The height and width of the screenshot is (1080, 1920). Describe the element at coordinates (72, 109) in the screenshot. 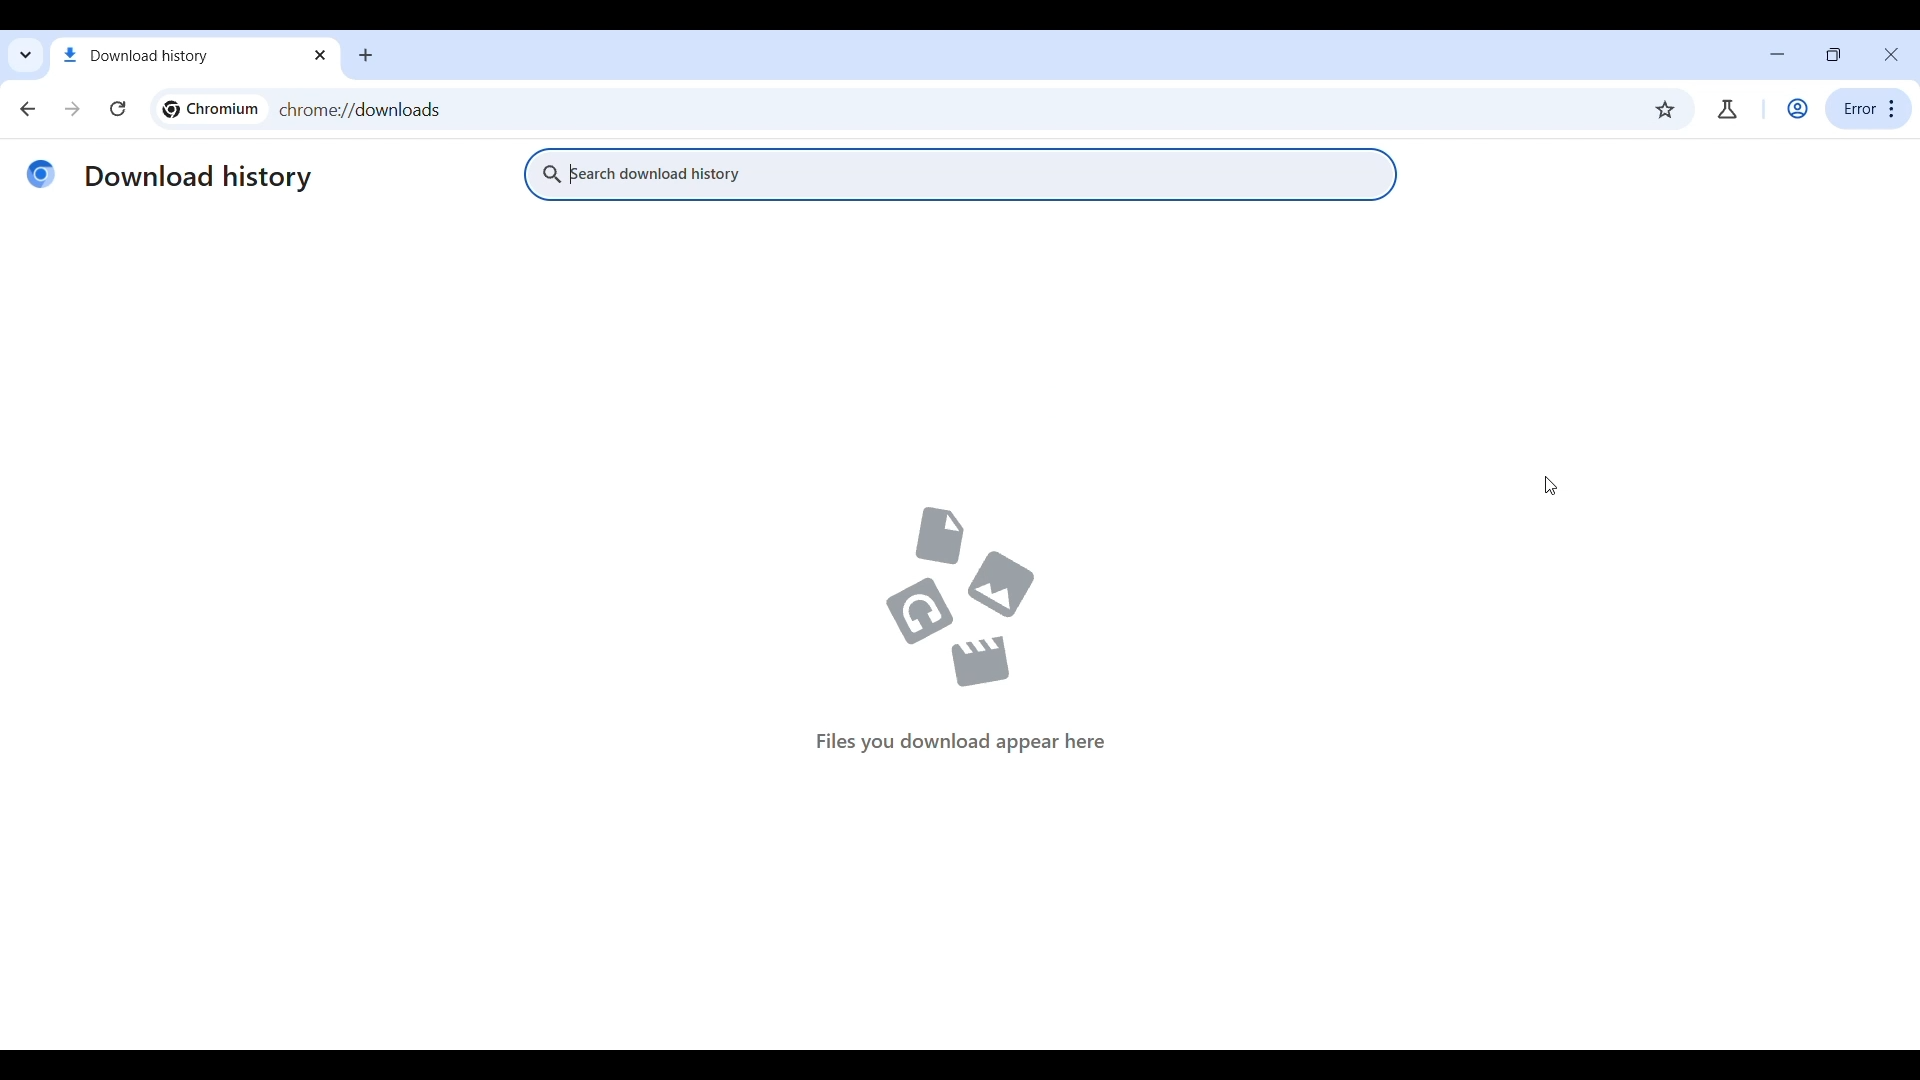

I see `Go forward` at that location.